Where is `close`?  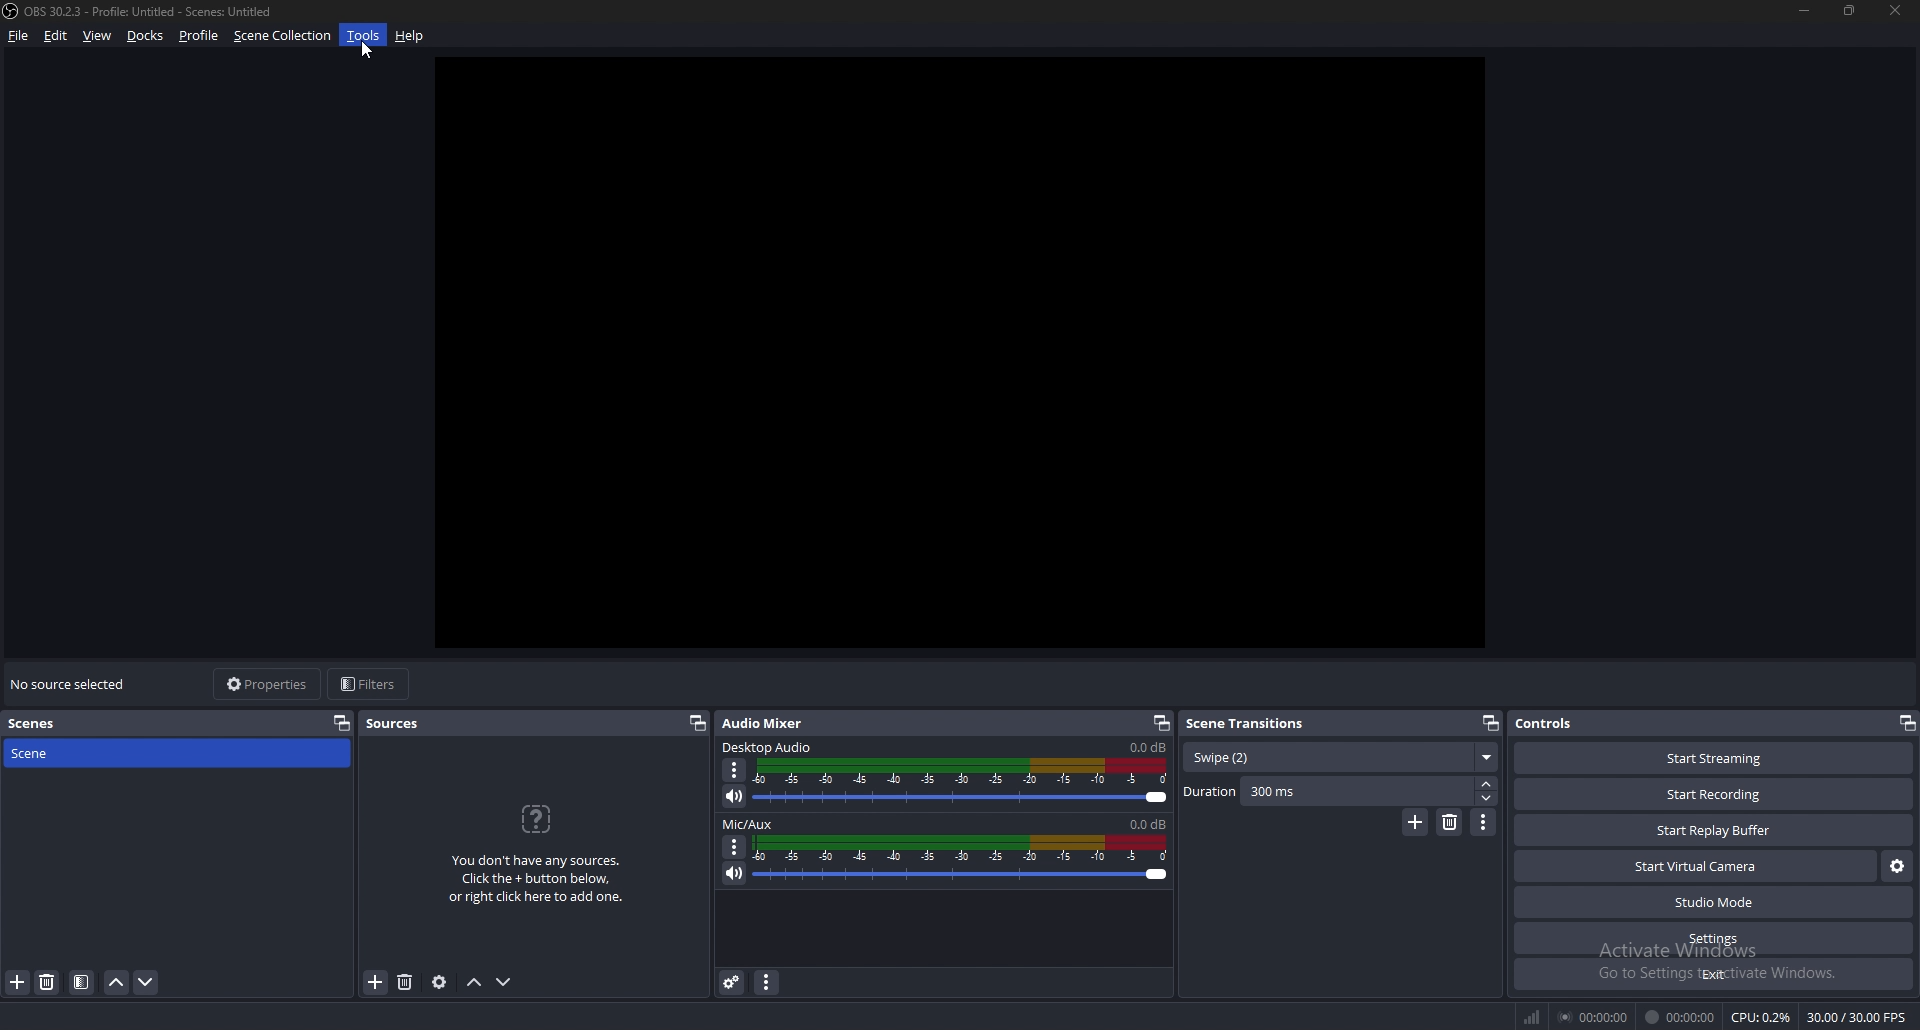
close is located at coordinates (1891, 9).